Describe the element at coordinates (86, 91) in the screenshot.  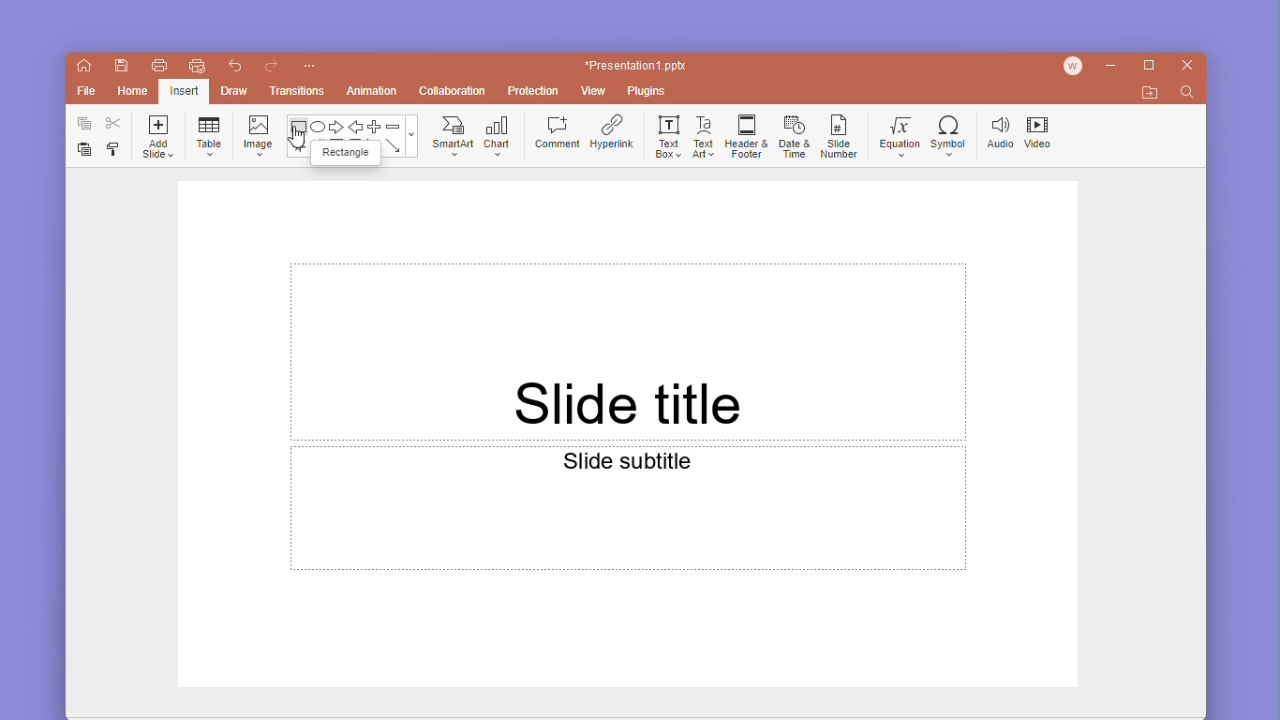
I see `file` at that location.